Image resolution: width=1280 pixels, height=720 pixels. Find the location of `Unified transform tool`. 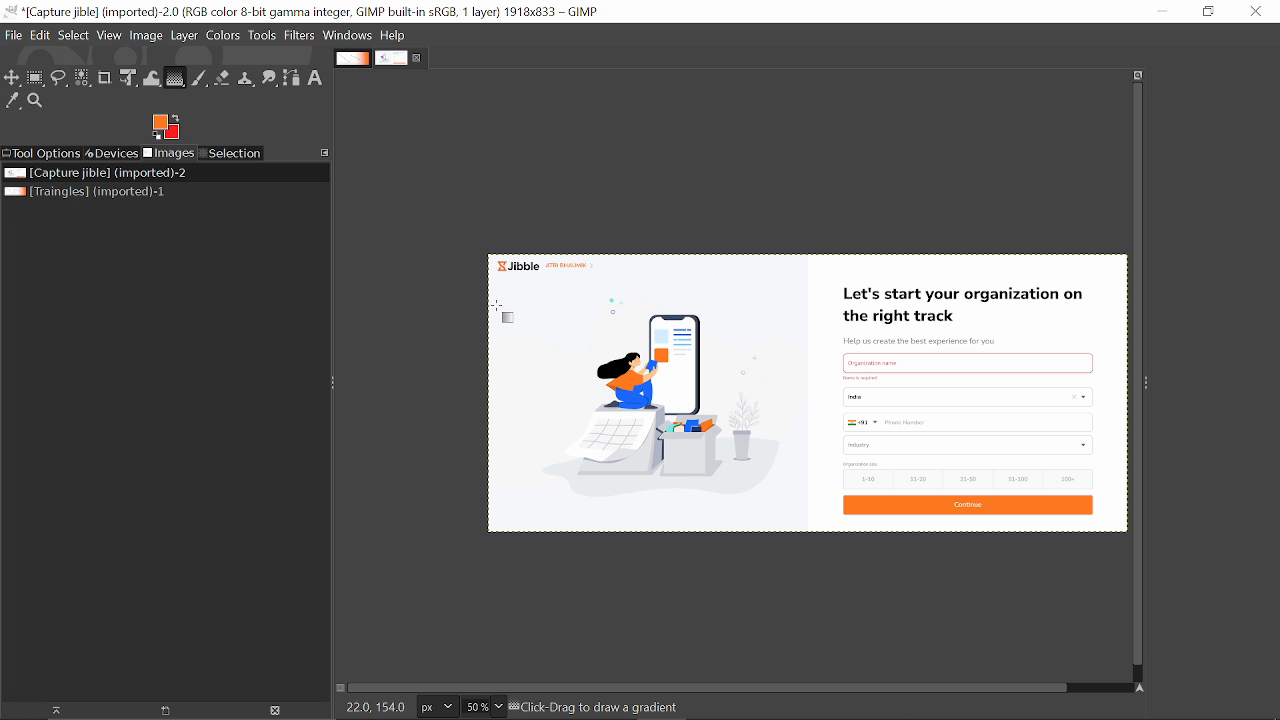

Unified transform tool is located at coordinates (130, 78).